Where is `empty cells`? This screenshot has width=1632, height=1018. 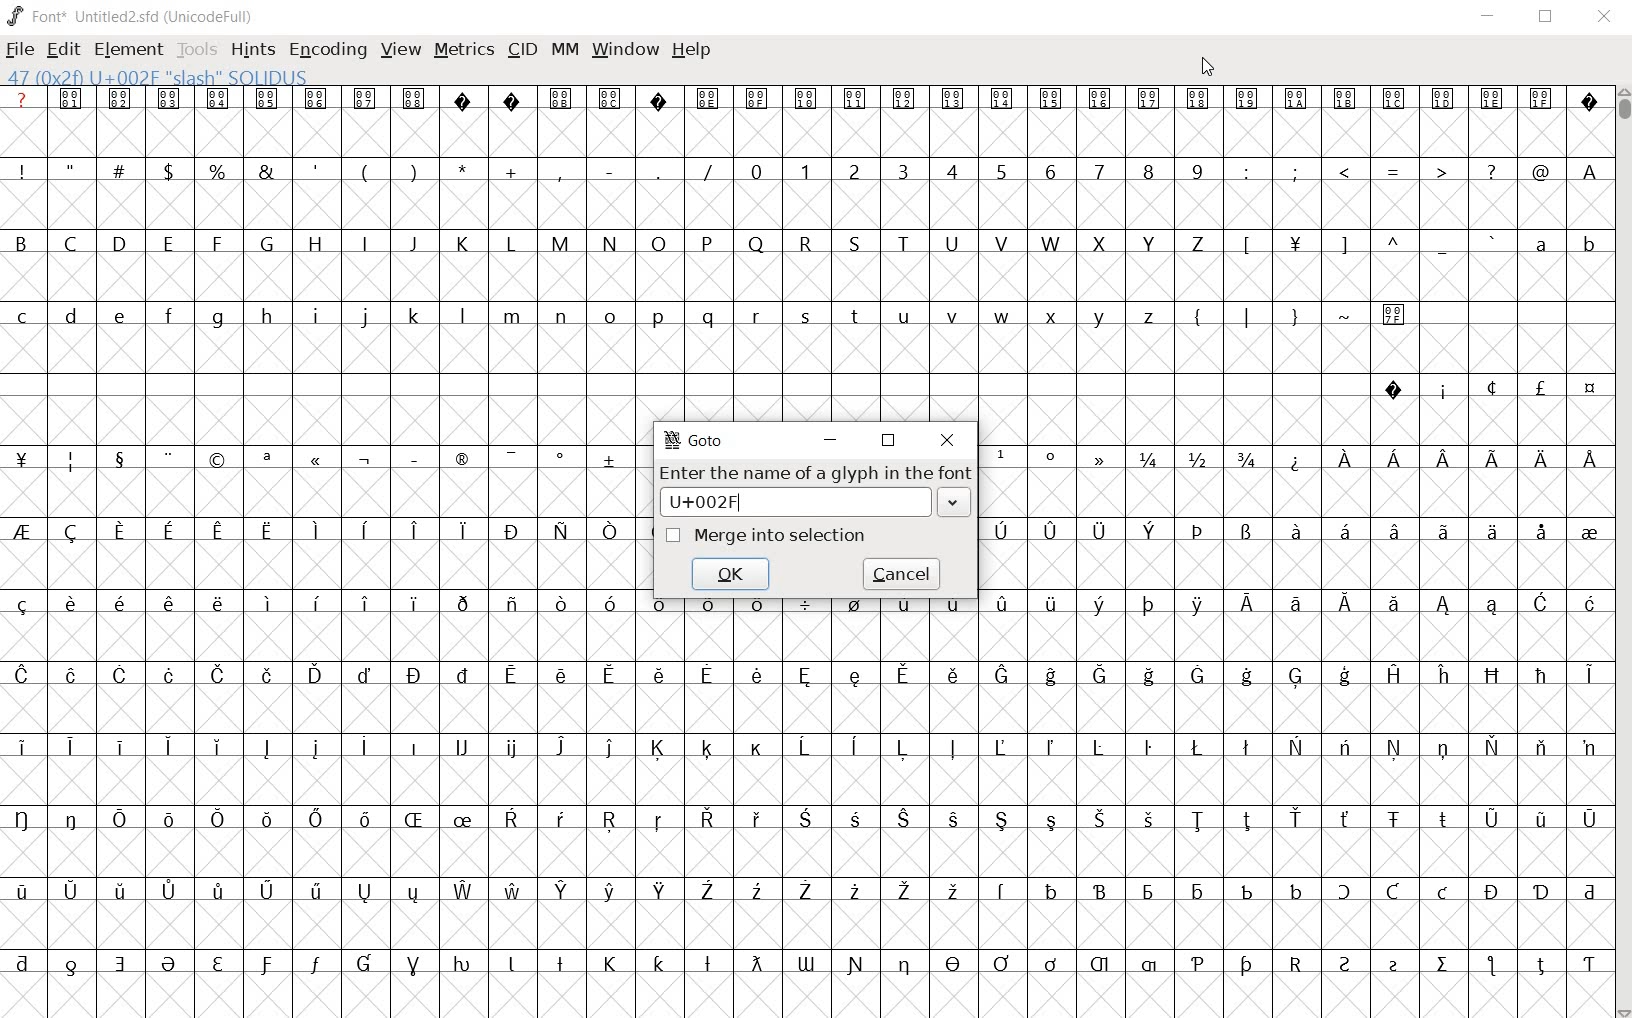
empty cells is located at coordinates (810, 636).